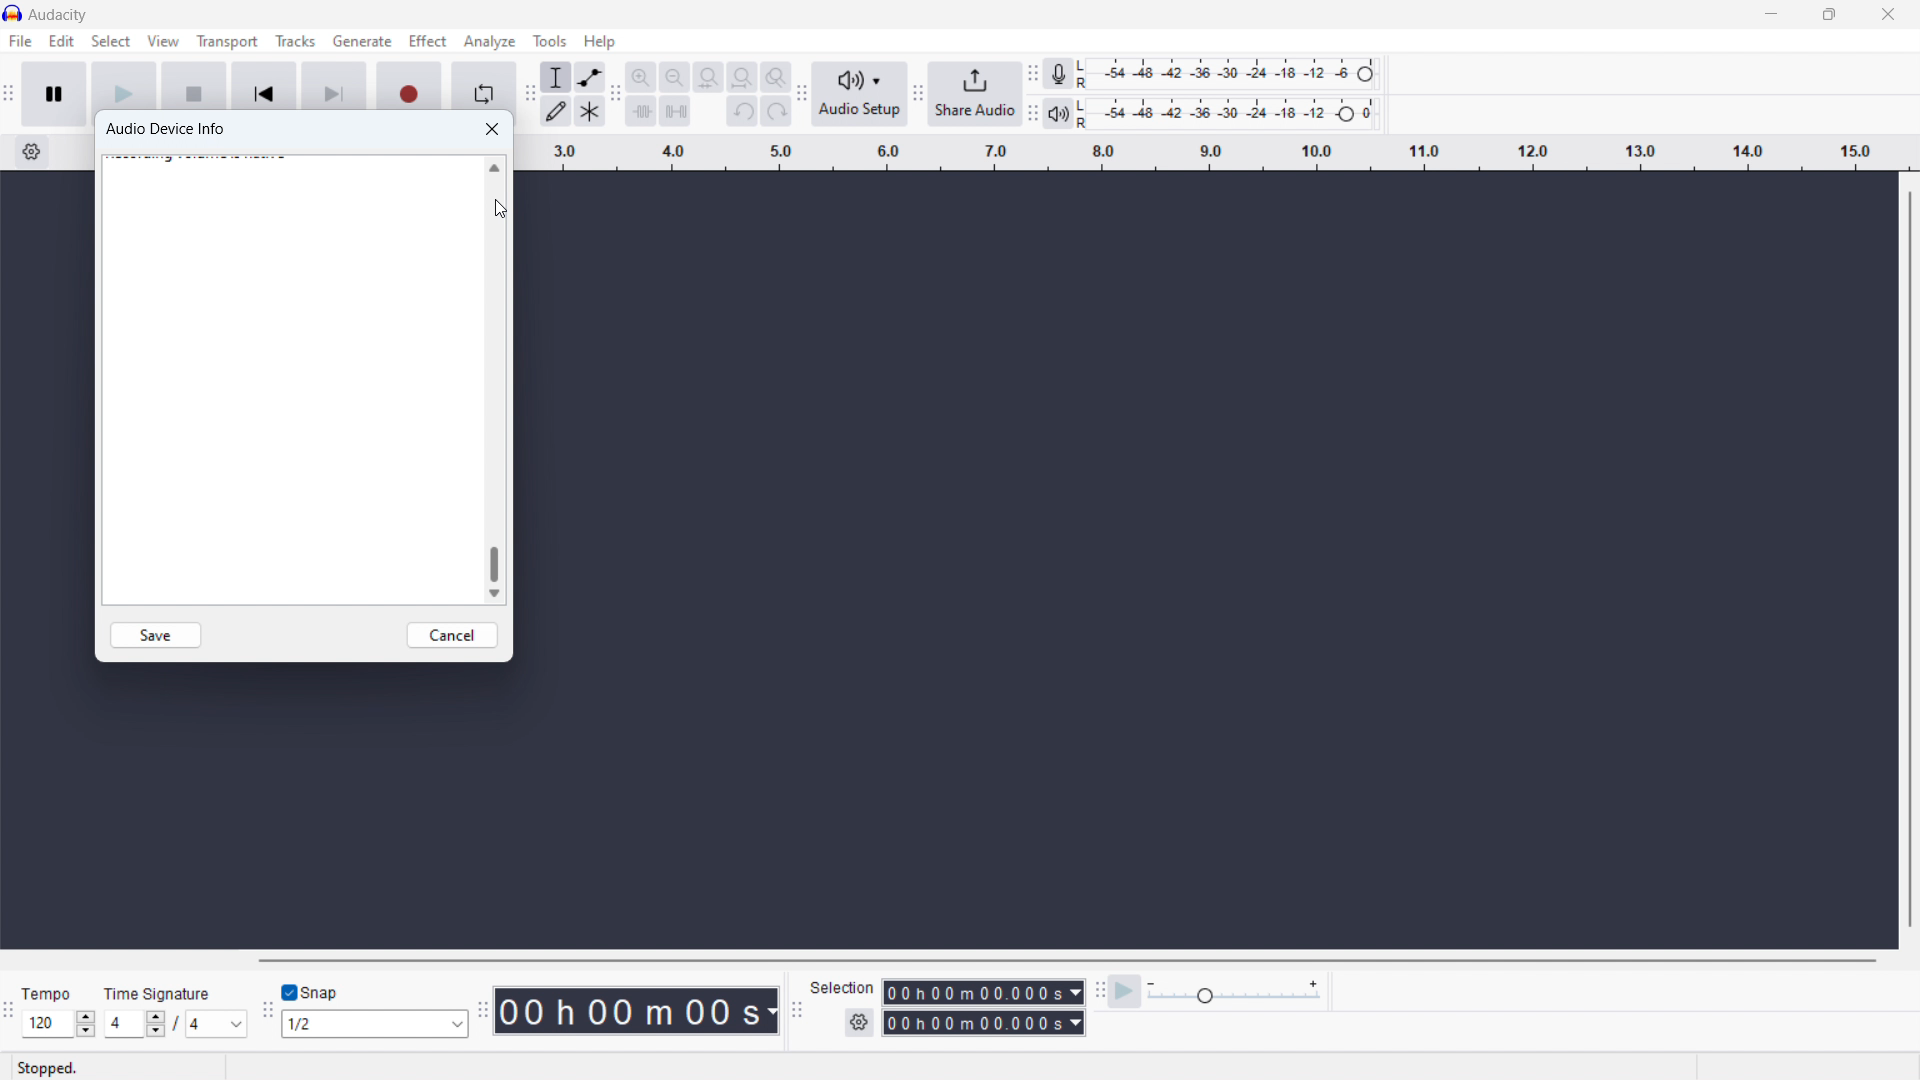 The height and width of the screenshot is (1080, 1920). What do you see at coordinates (776, 77) in the screenshot?
I see `toggle zoom` at bounding box center [776, 77].